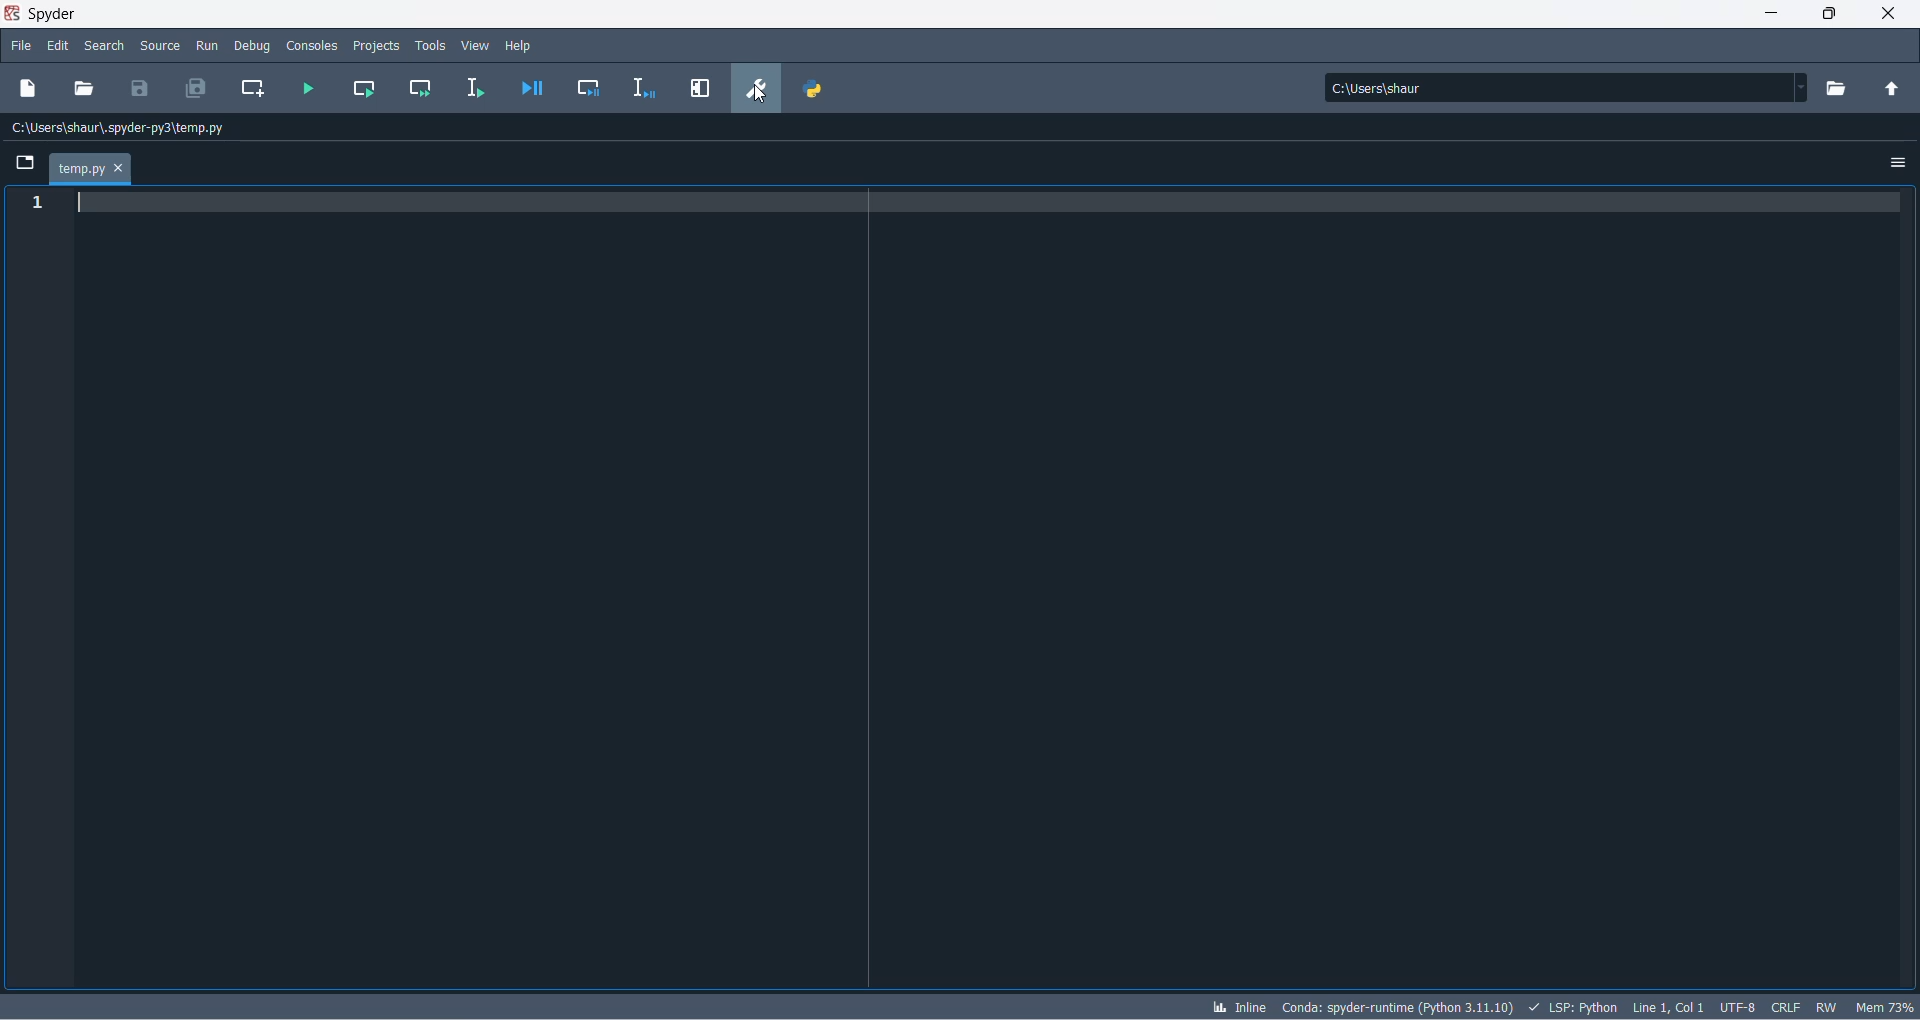 The height and width of the screenshot is (1020, 1920). I want to click on path dropdown, so click(1804, 90).